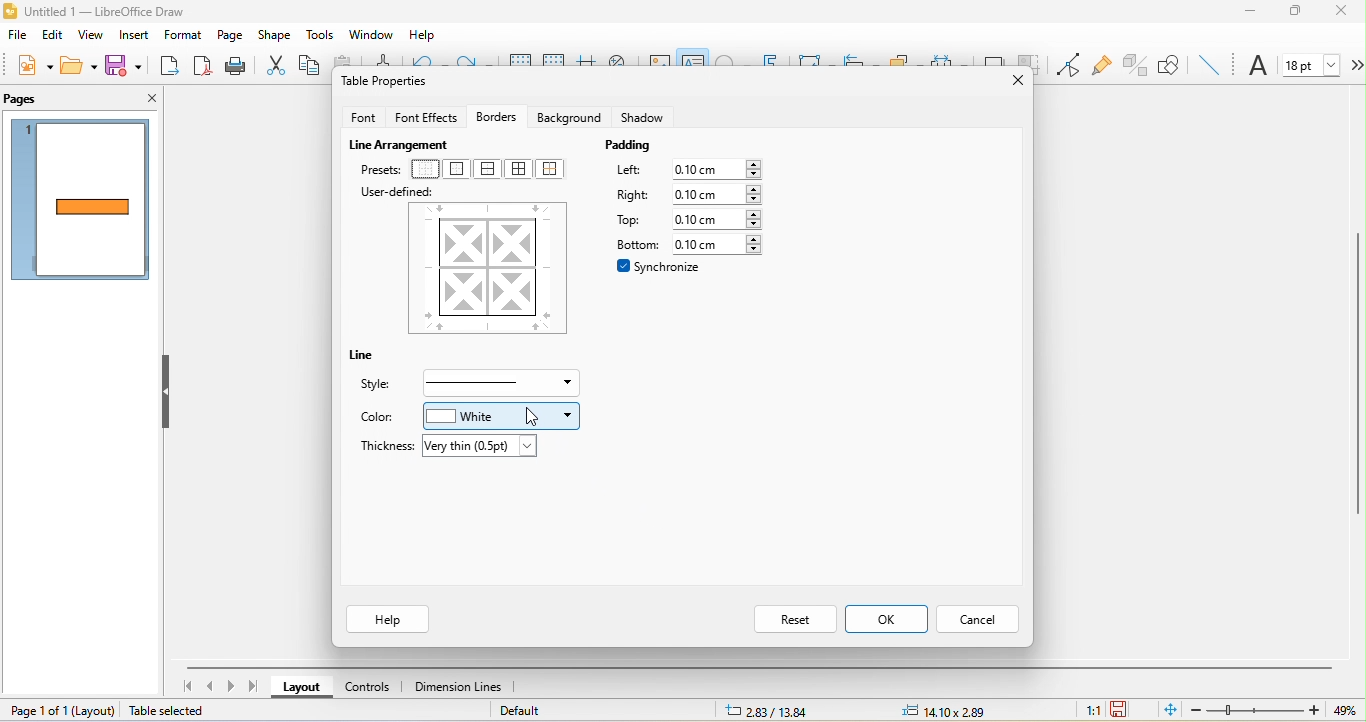  What do you see at coordinates (1168, 710) in the screenshot?
I see `fit page to current window` at bounding box center [1168, 710].